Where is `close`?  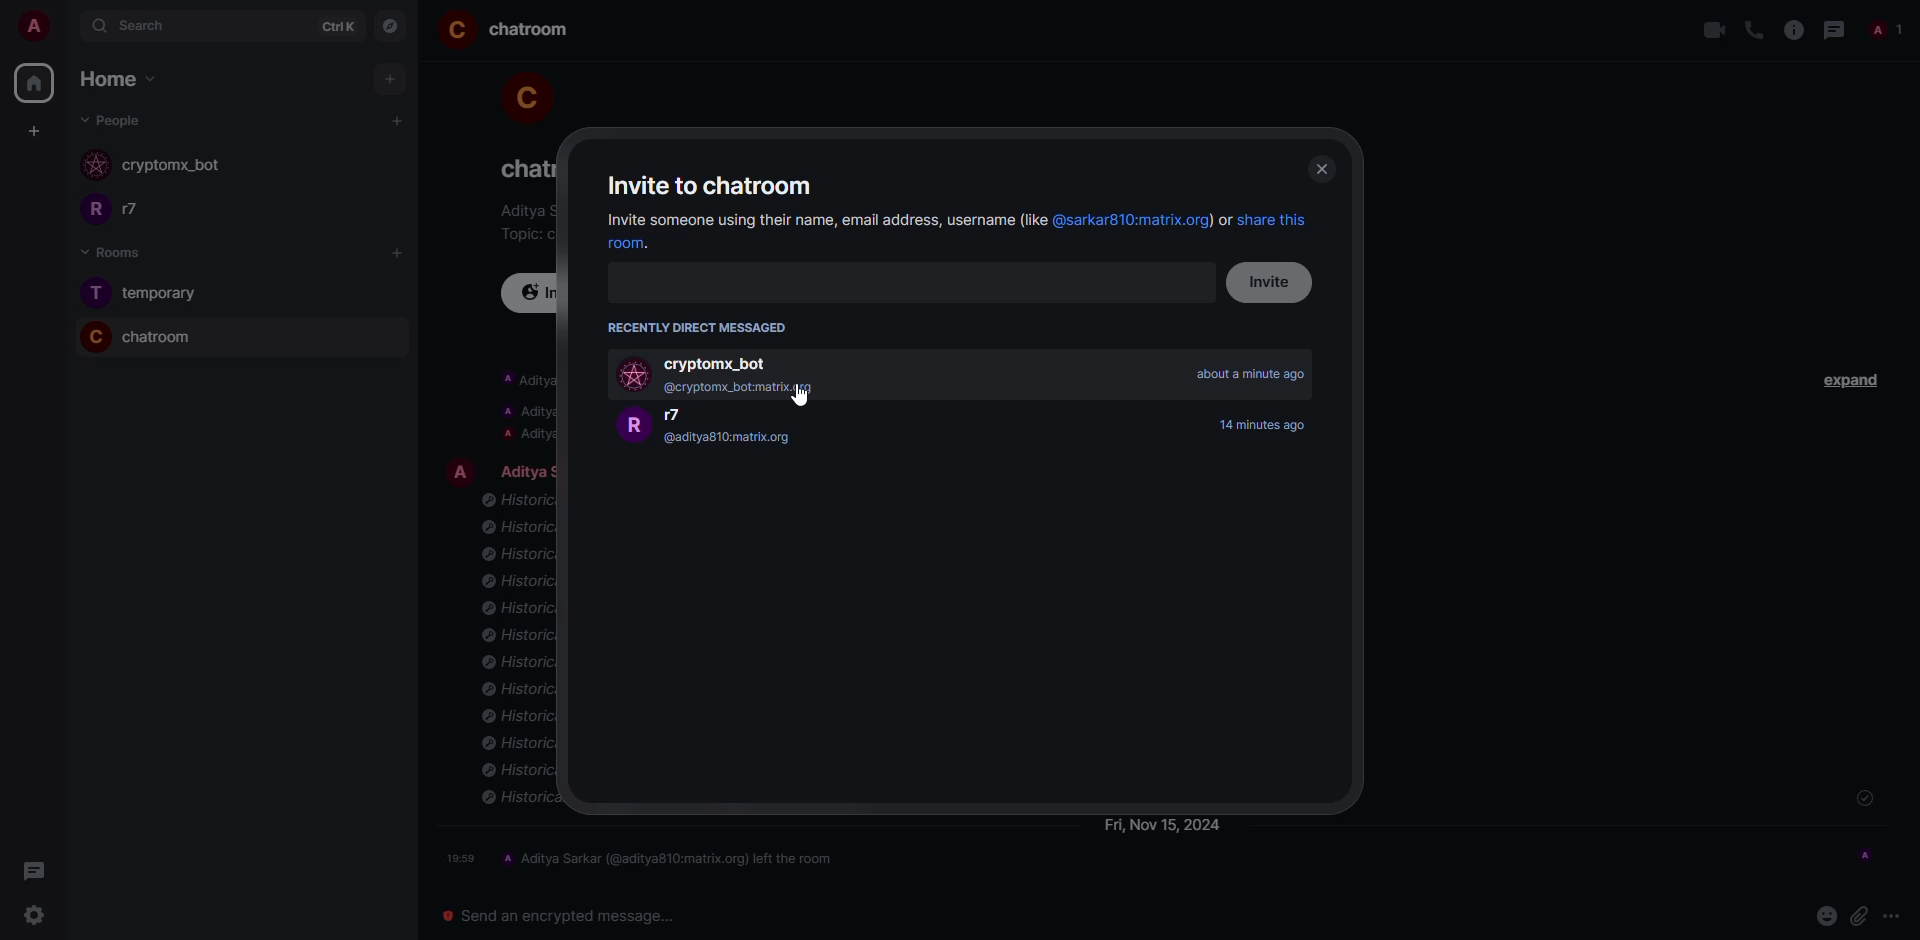
close is located at coordinates (1320, 169).